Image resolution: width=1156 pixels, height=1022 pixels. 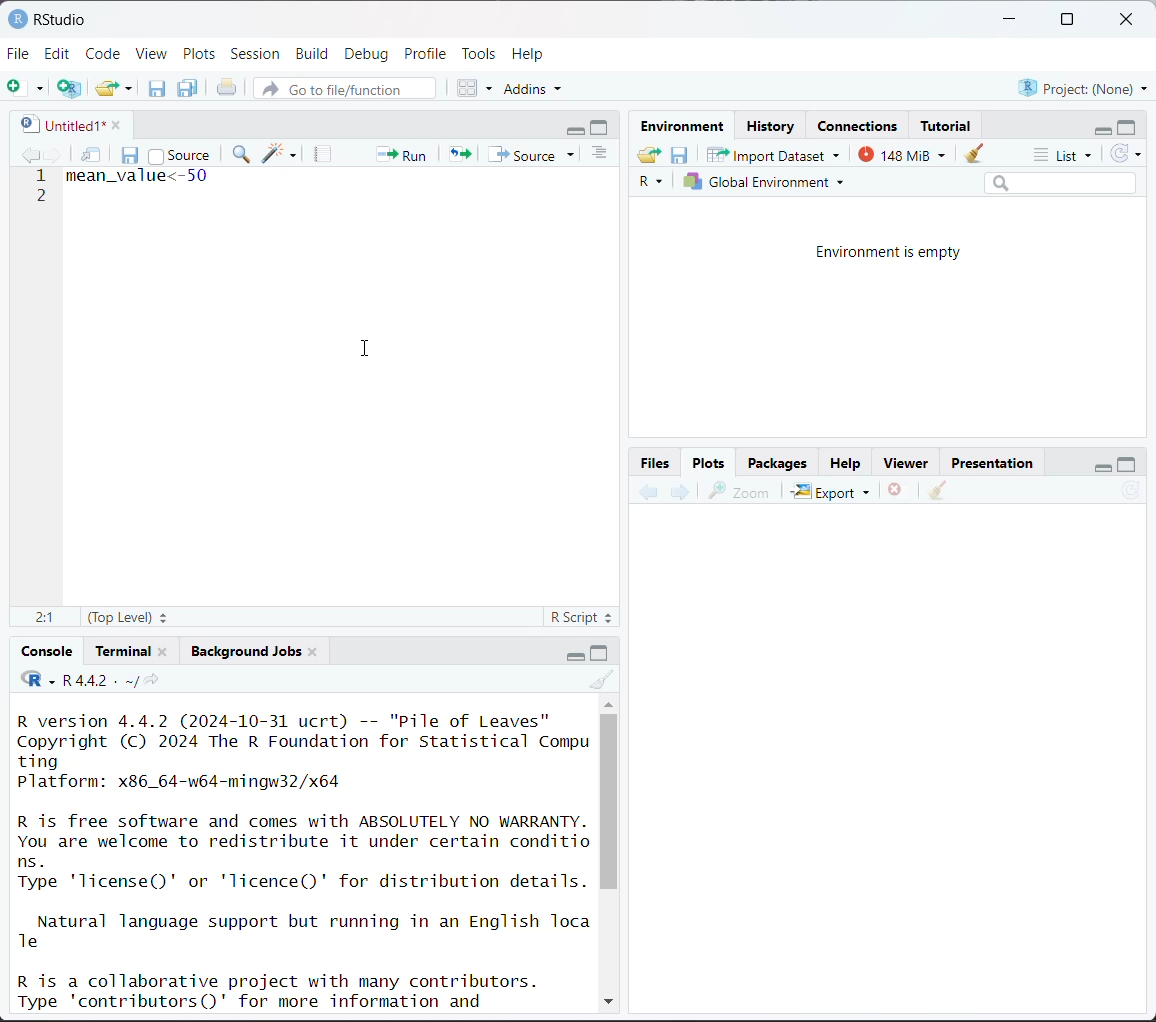 What do you see at coordinates (458, 153) in the screenshot?
I see `re-run` at bounding box center [458, 153].